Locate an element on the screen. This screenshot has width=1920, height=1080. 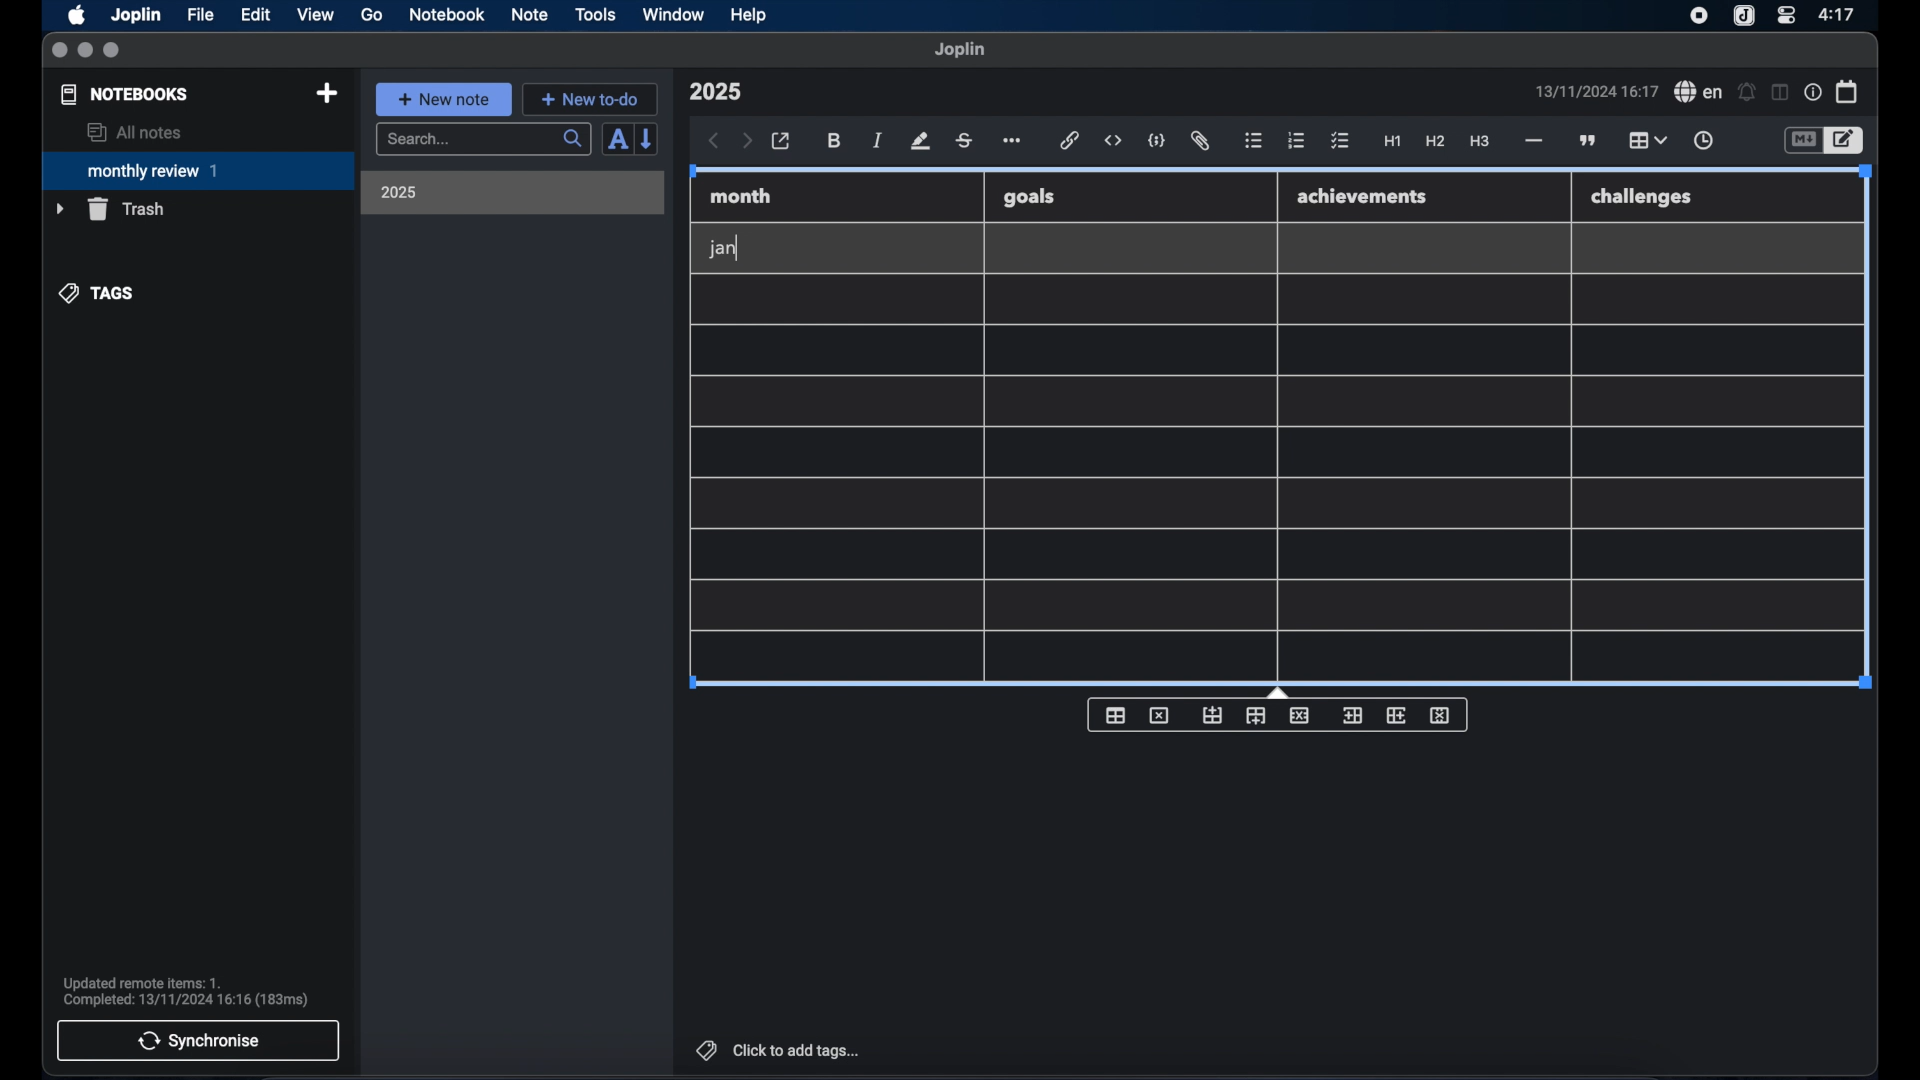
synchronise is located at coordinates (198, 1040).